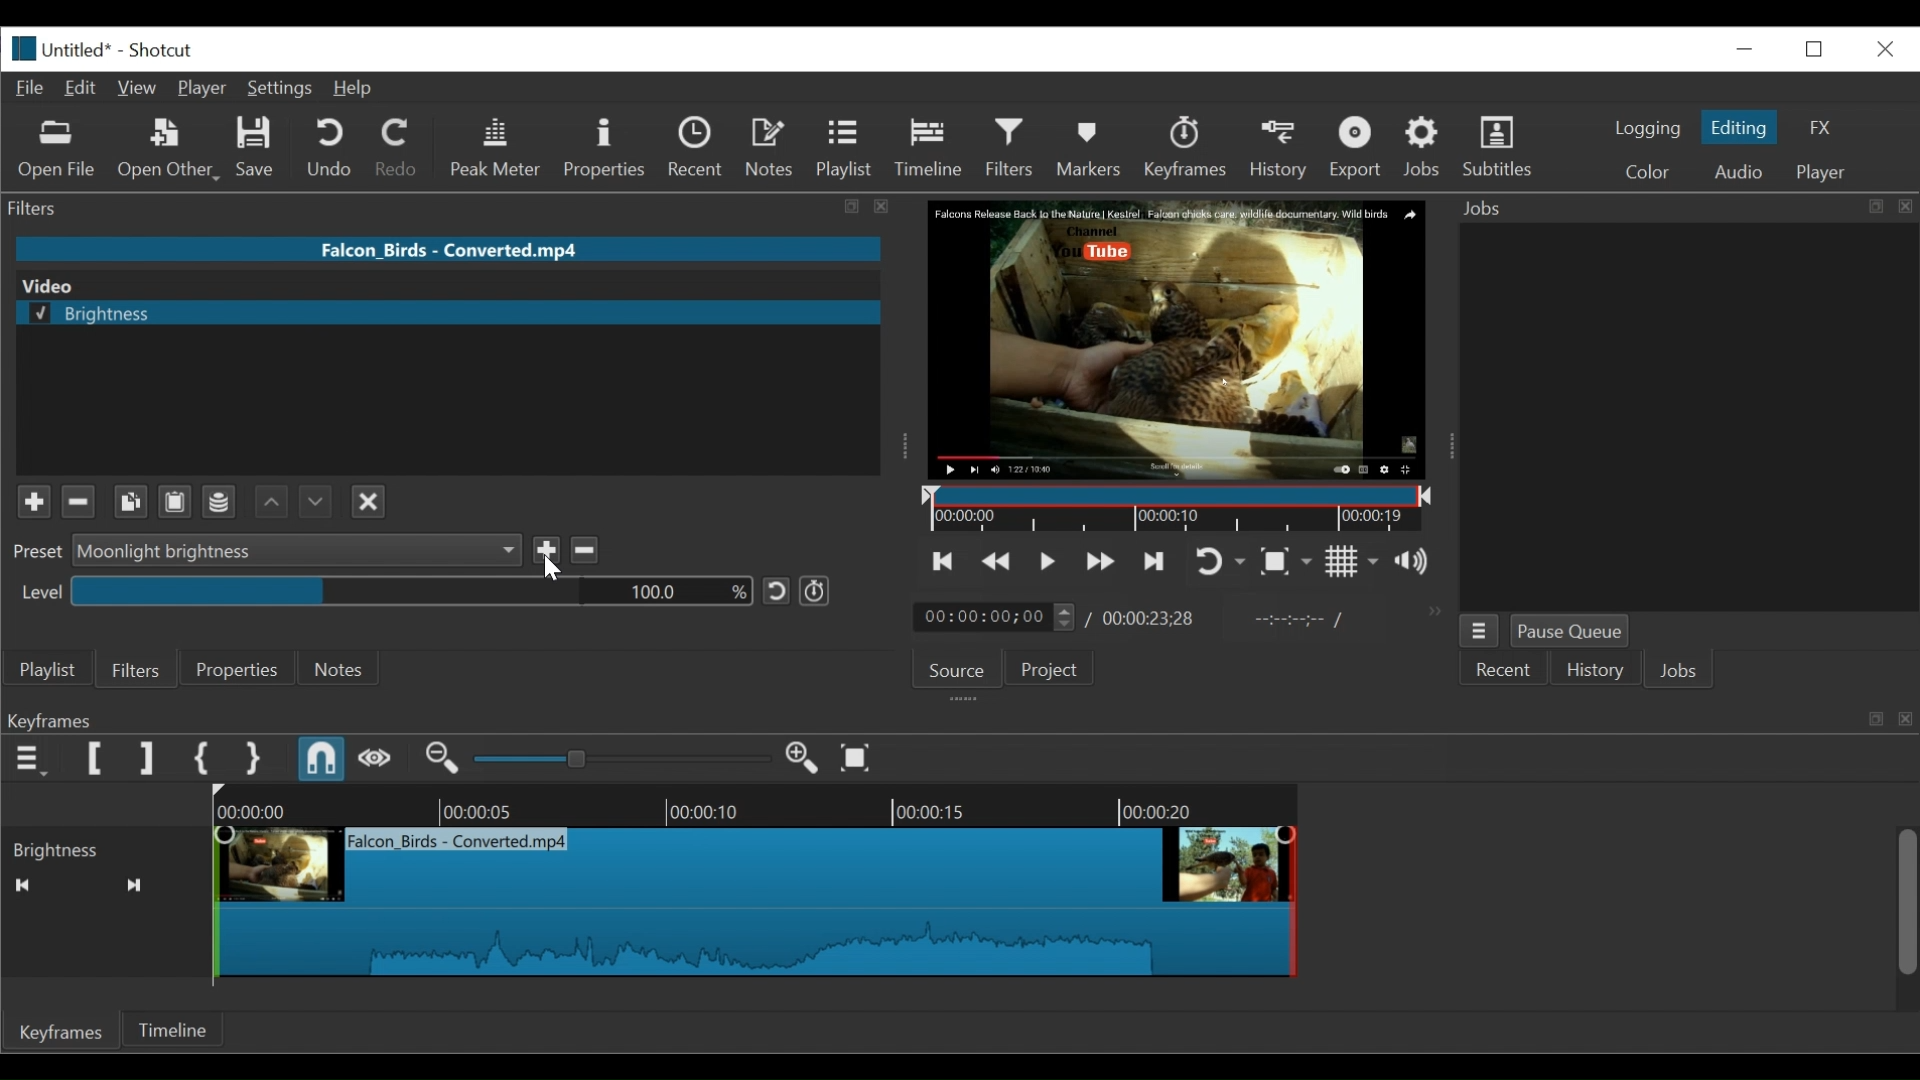 The image size is (1920, 1080). Describe the element at coordinates (401, 149) in the screenshot. I see `Redo` at that location.